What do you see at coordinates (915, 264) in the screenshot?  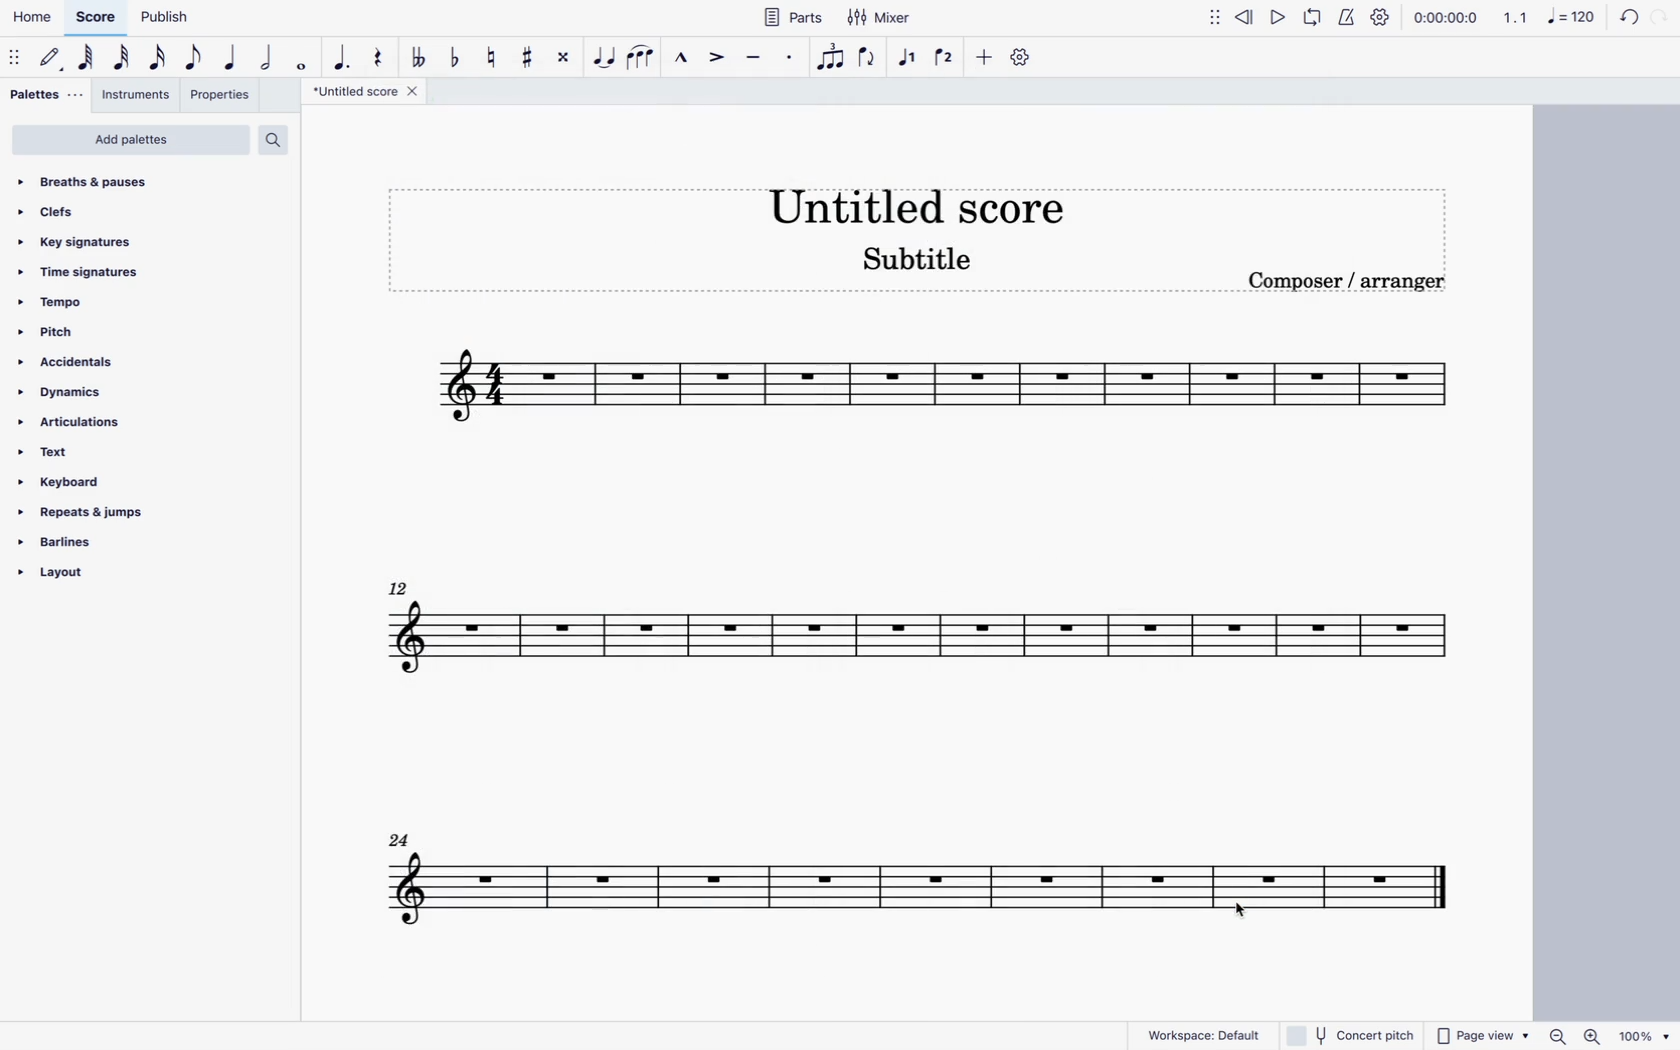 I see `Subtitle` at bounding box center [915, 264].